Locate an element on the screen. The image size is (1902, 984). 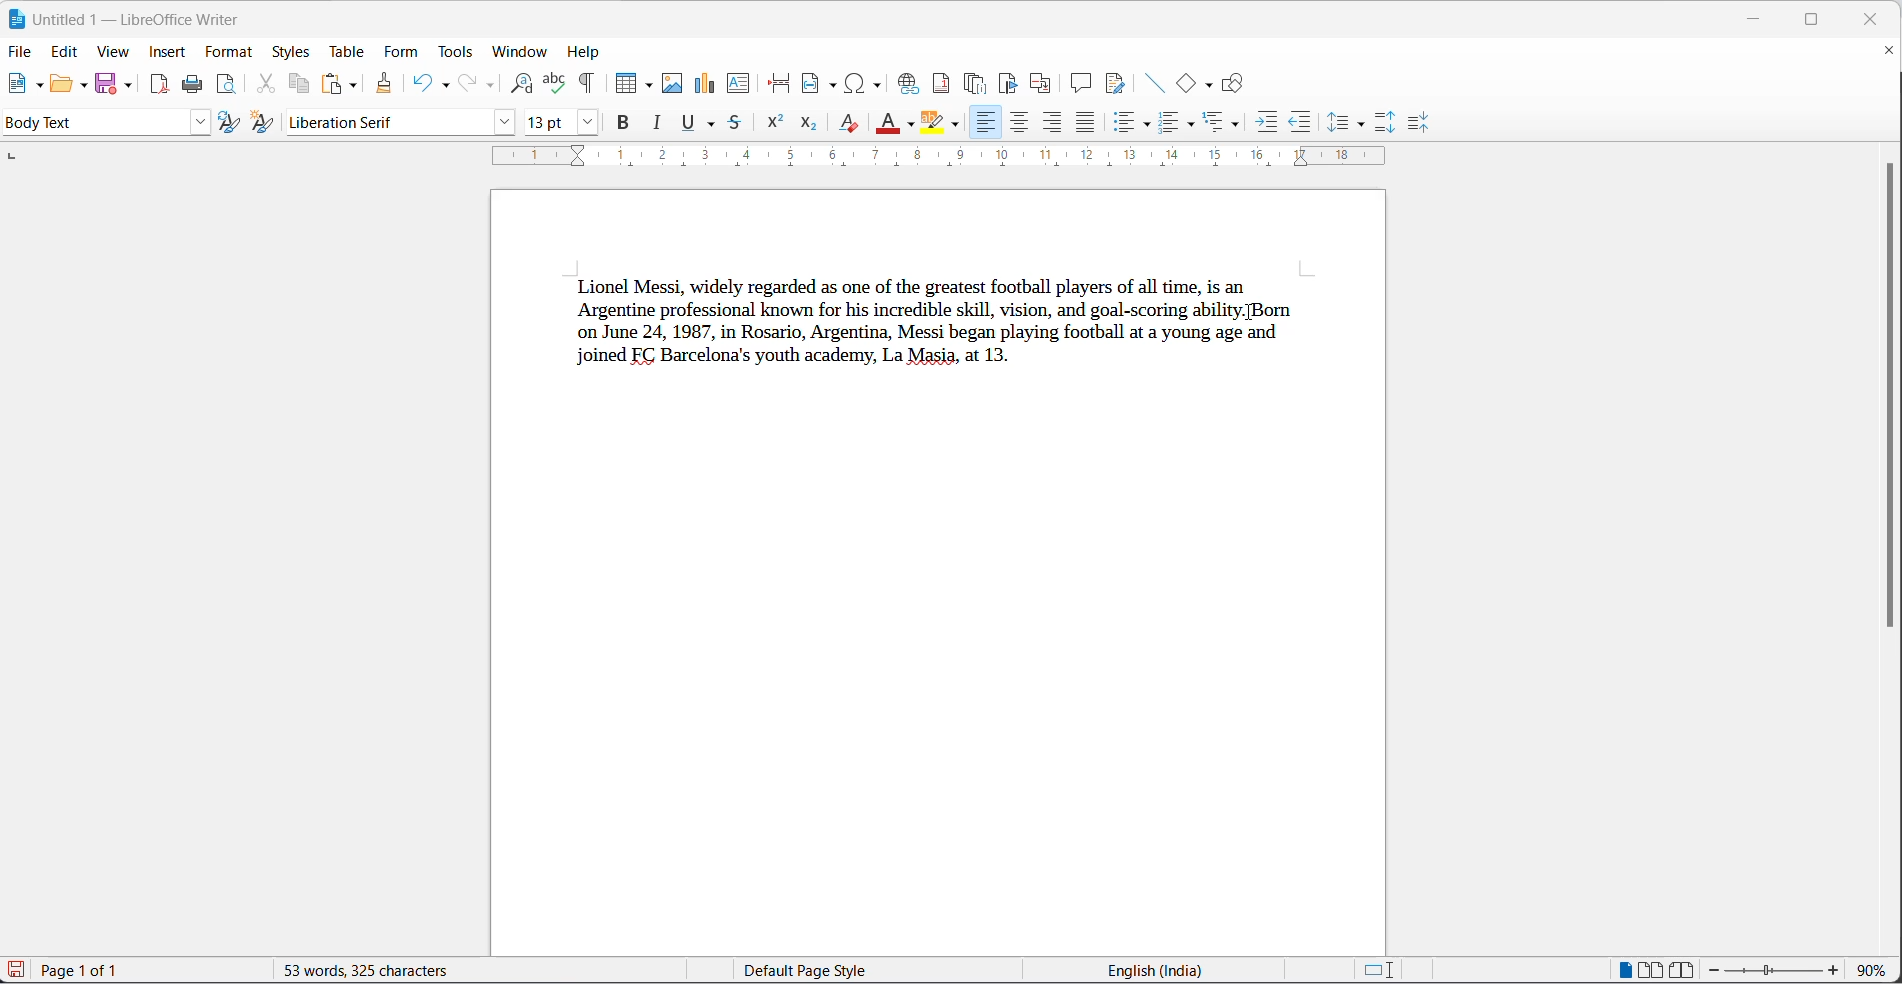
paste options is located at coordinates (350, 83).